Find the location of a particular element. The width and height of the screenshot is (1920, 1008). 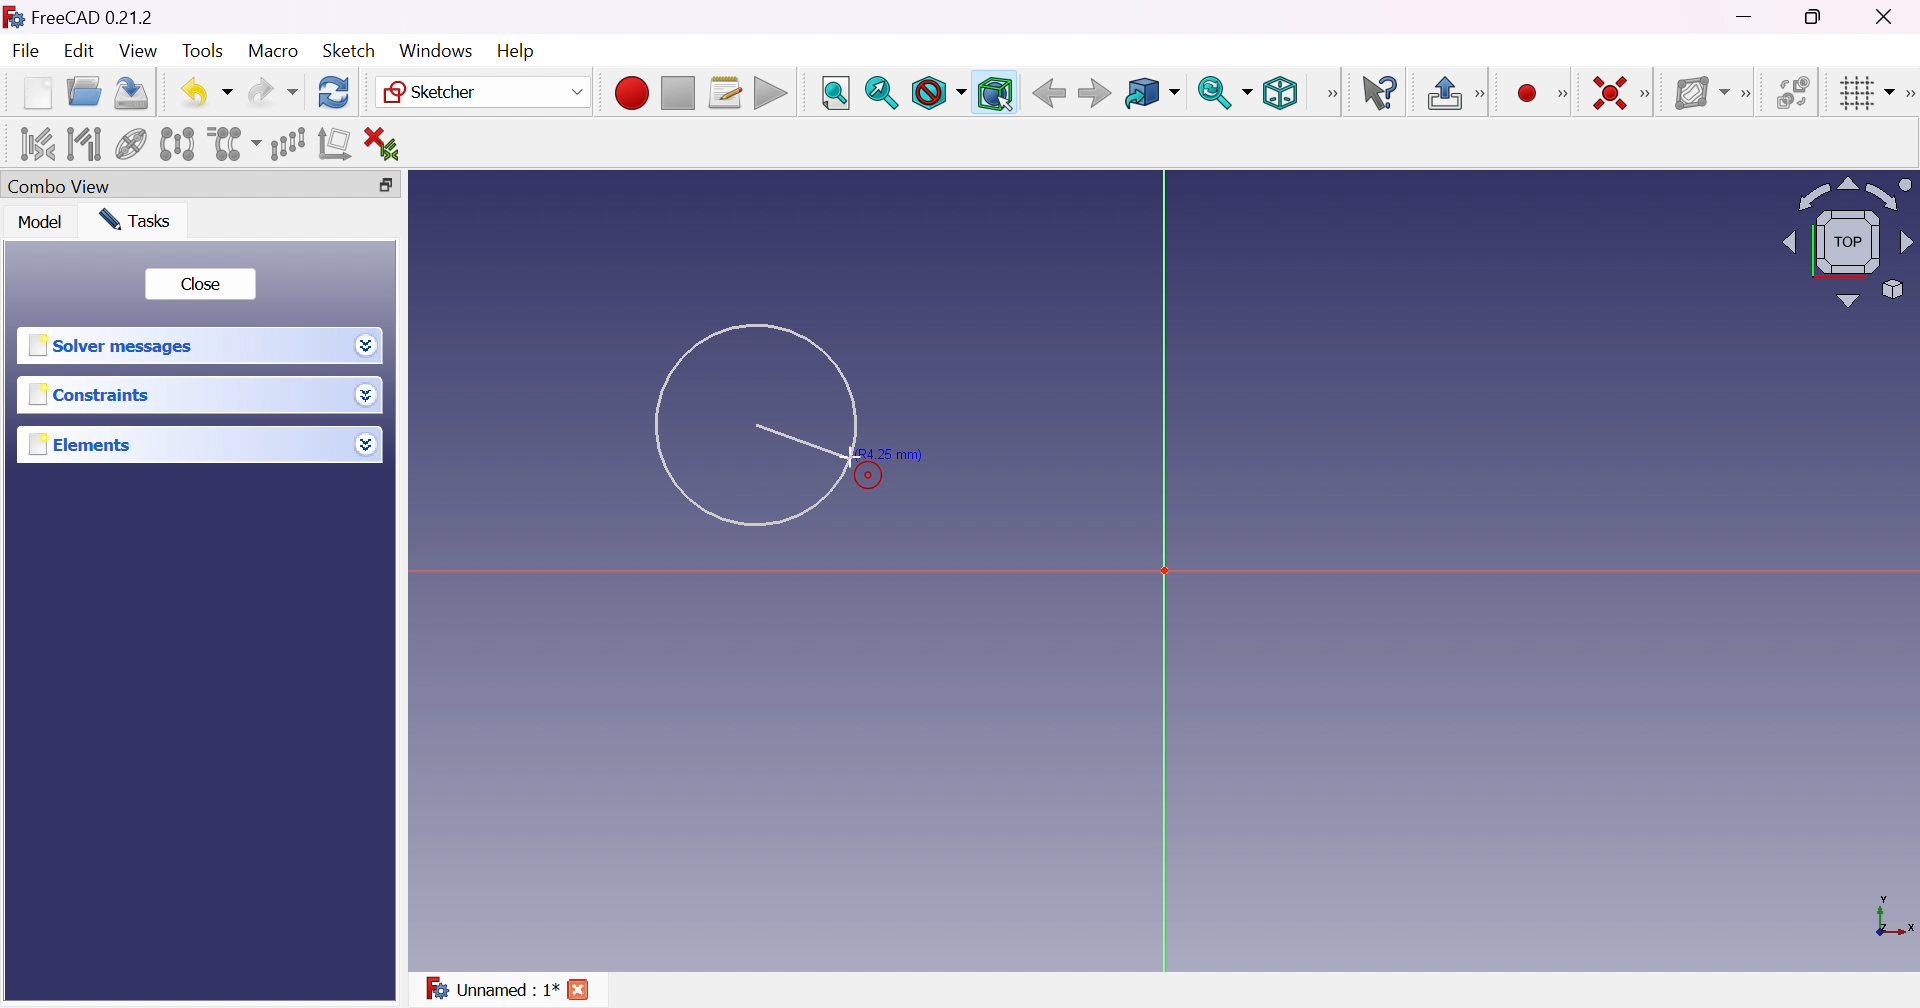

Unnamed : 1* is located at coordinates (490, 987).